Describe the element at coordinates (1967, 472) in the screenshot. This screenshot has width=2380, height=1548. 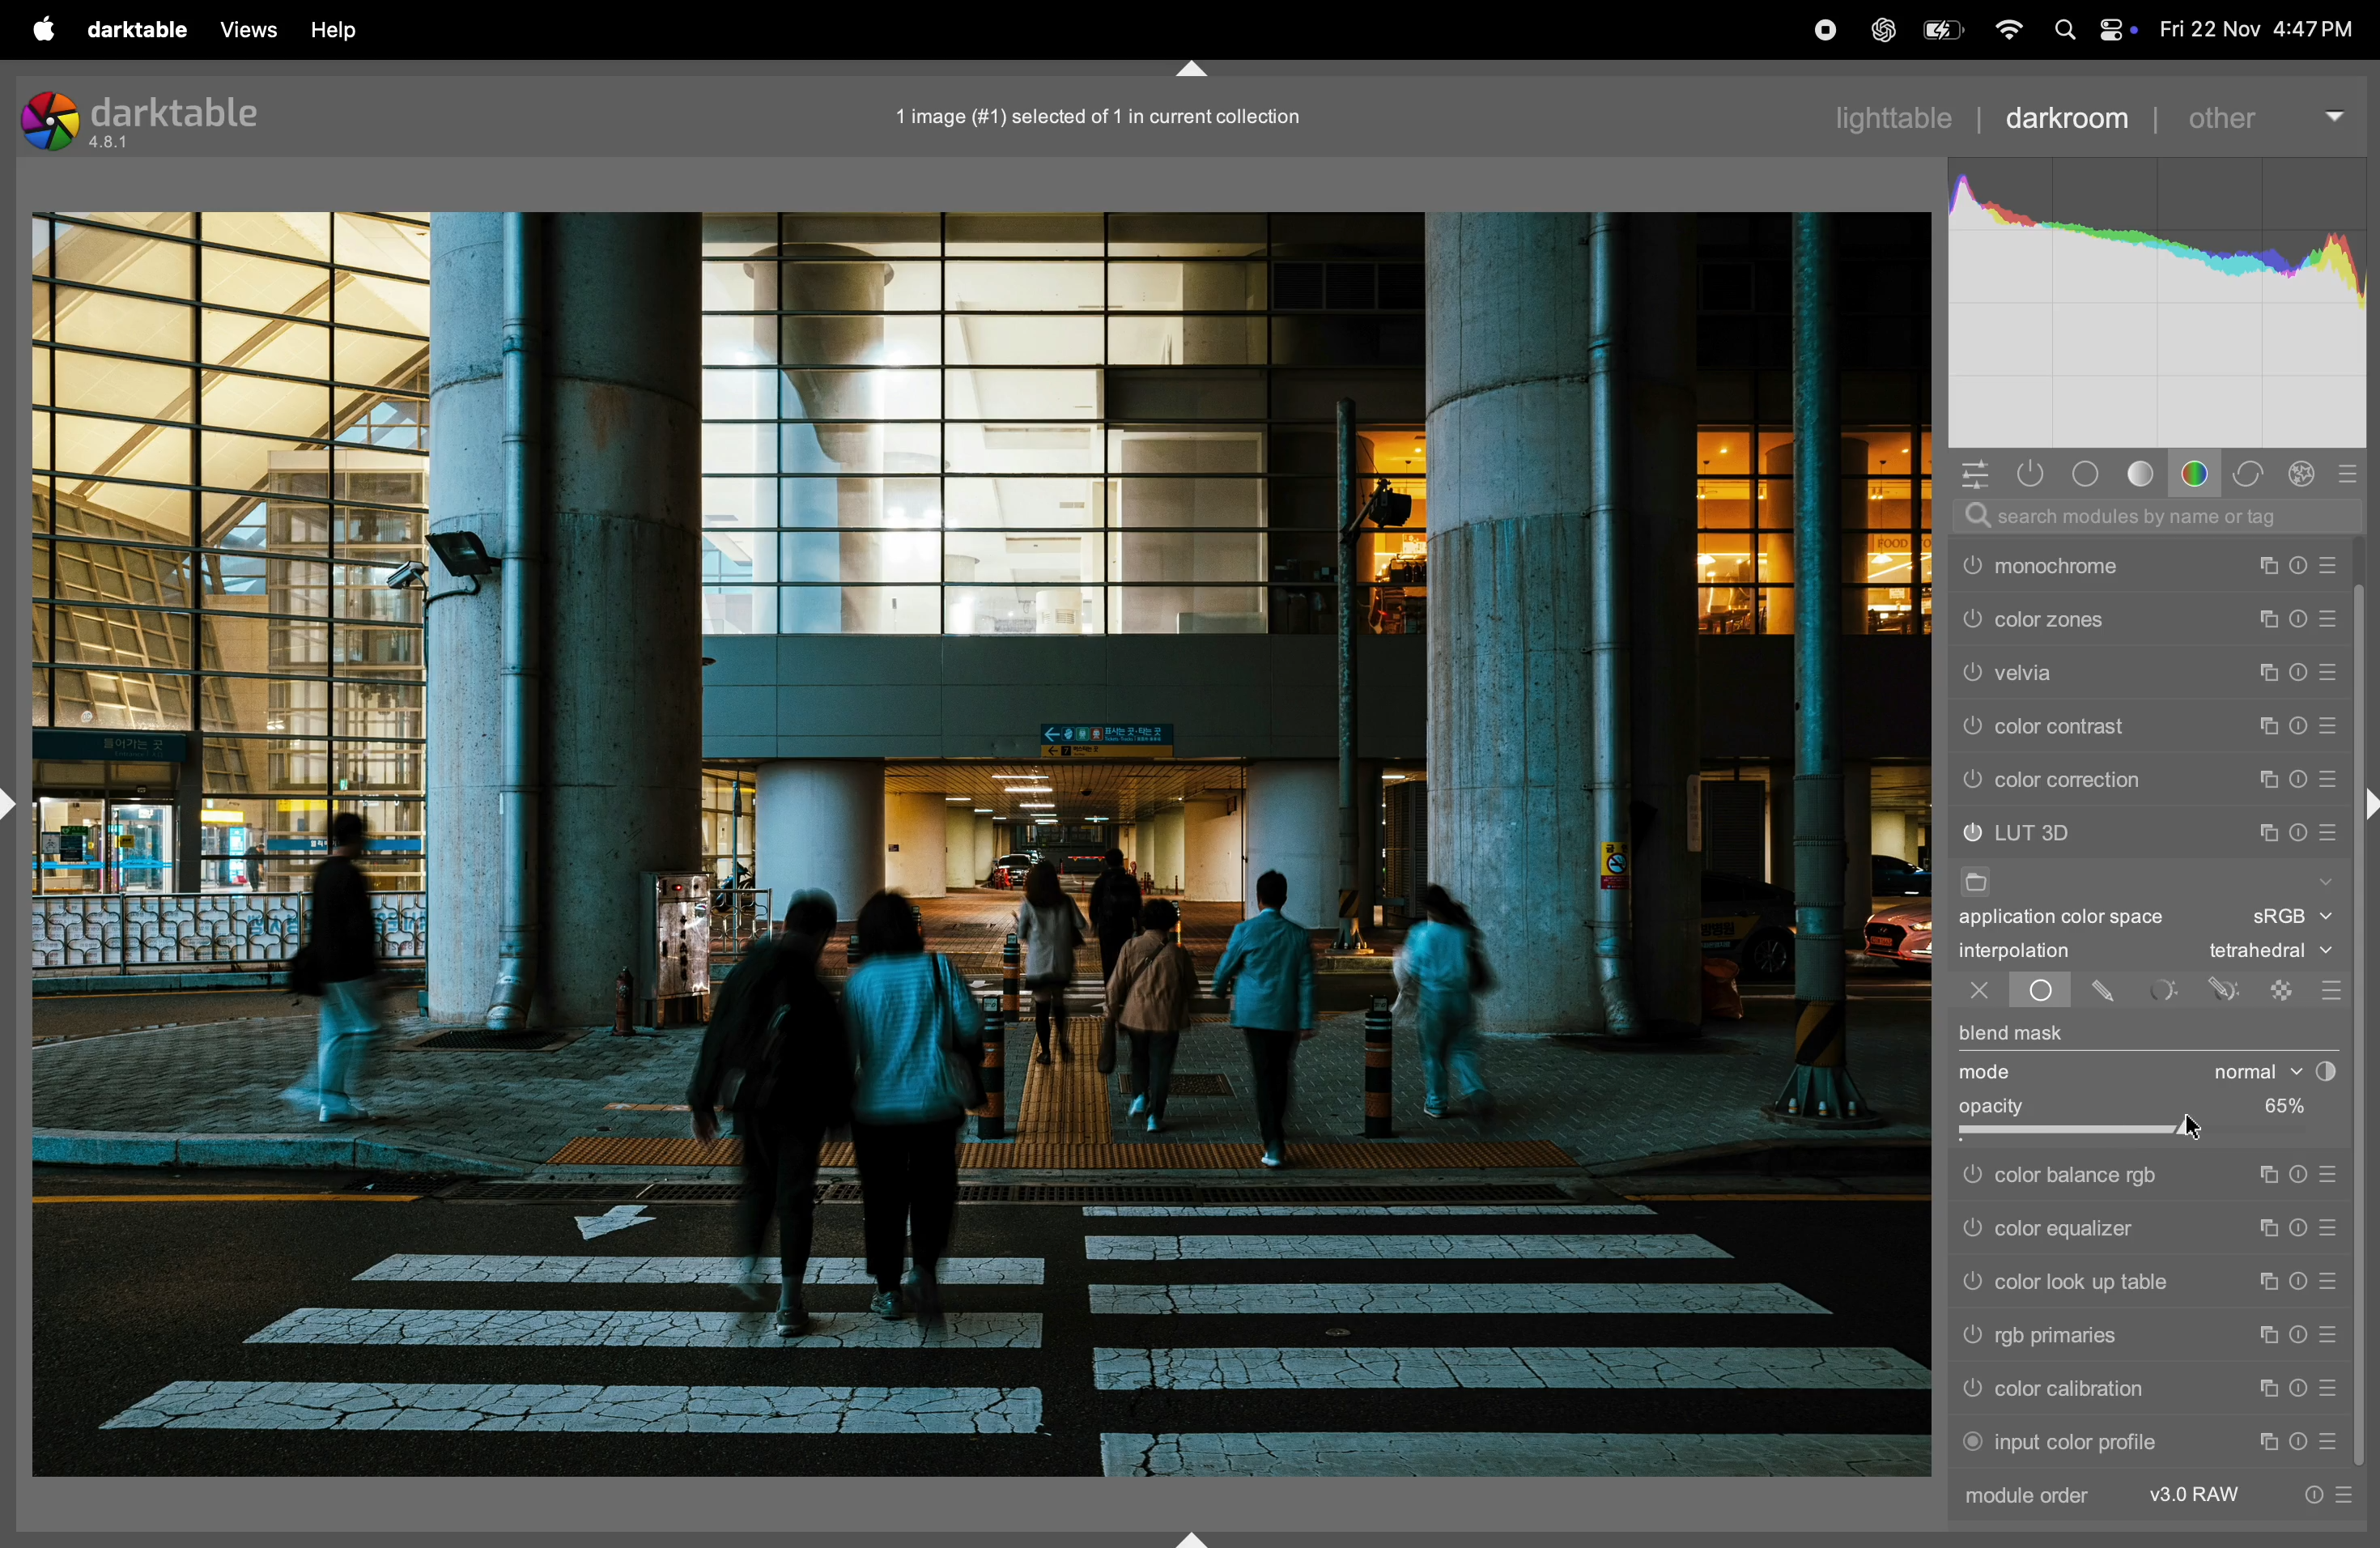
I see `quick access panel` at that location.